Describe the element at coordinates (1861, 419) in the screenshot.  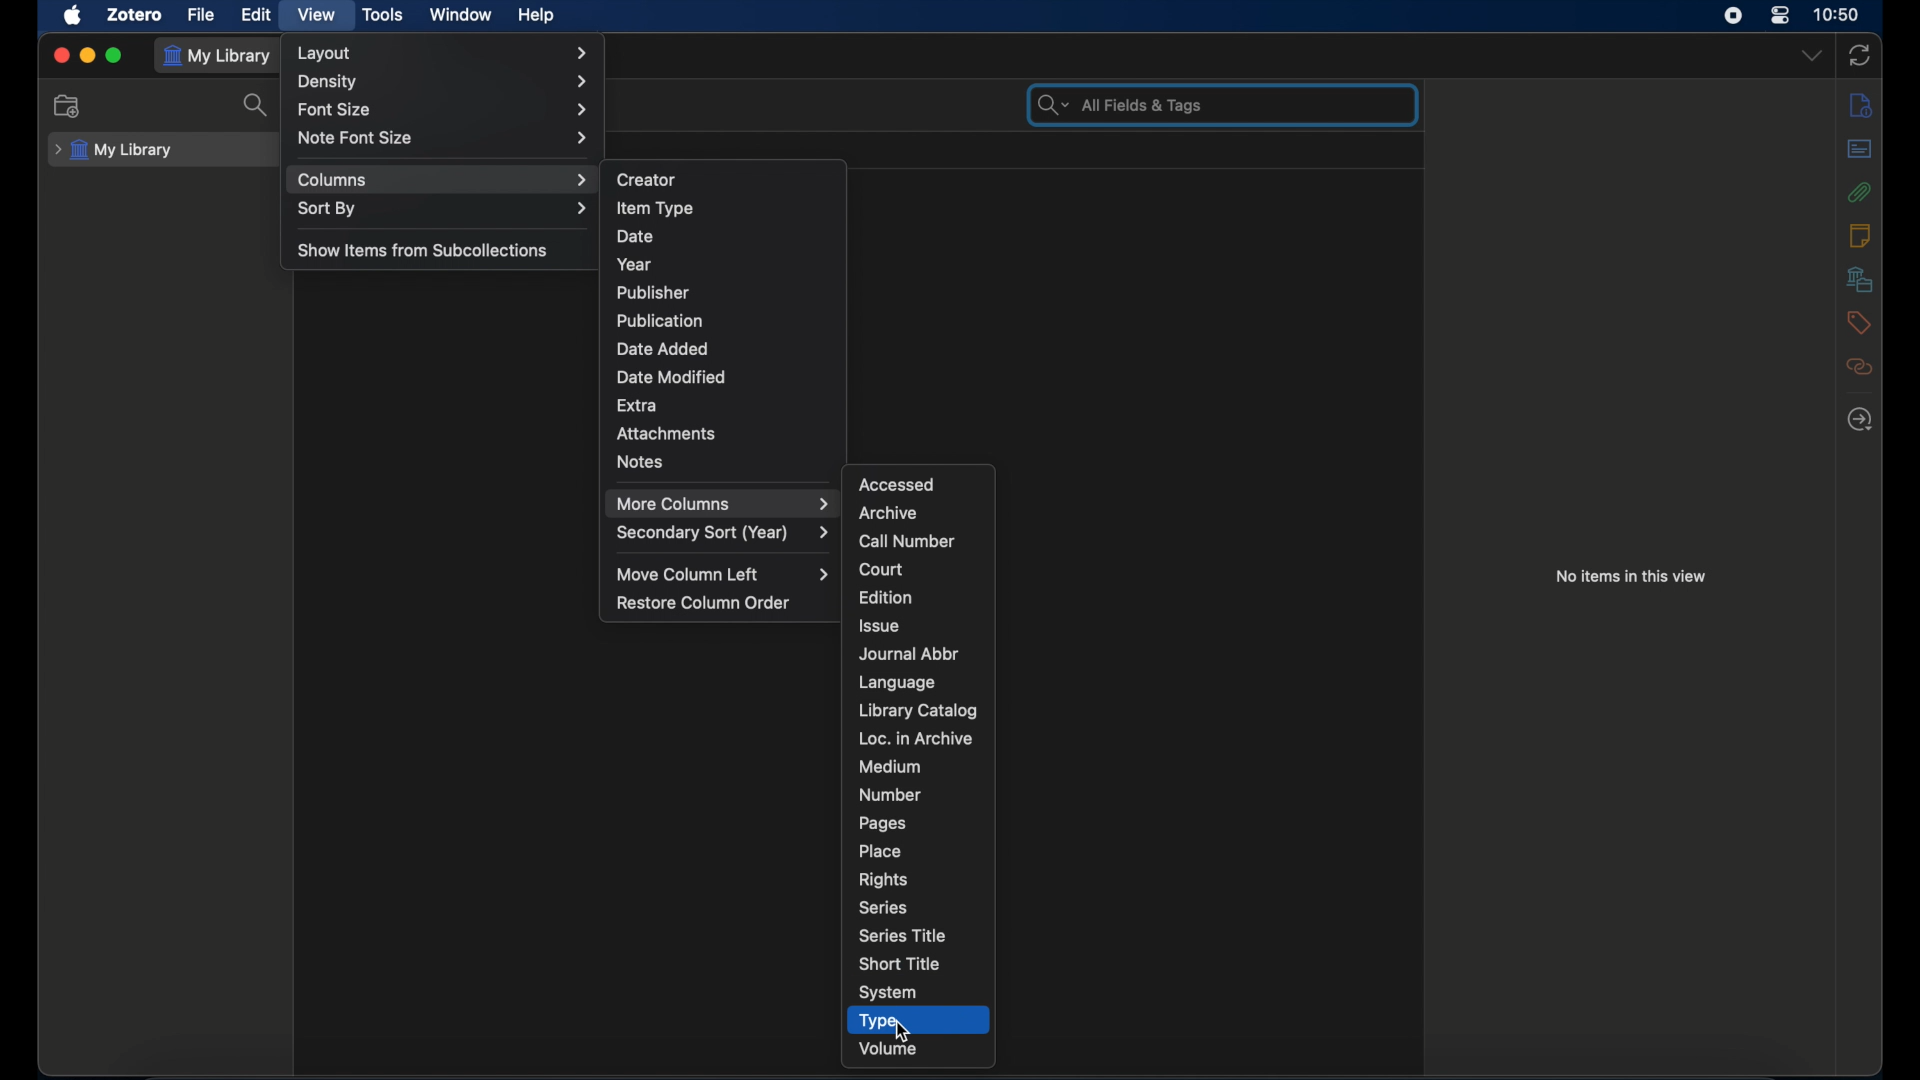
I see `locate` at that location.